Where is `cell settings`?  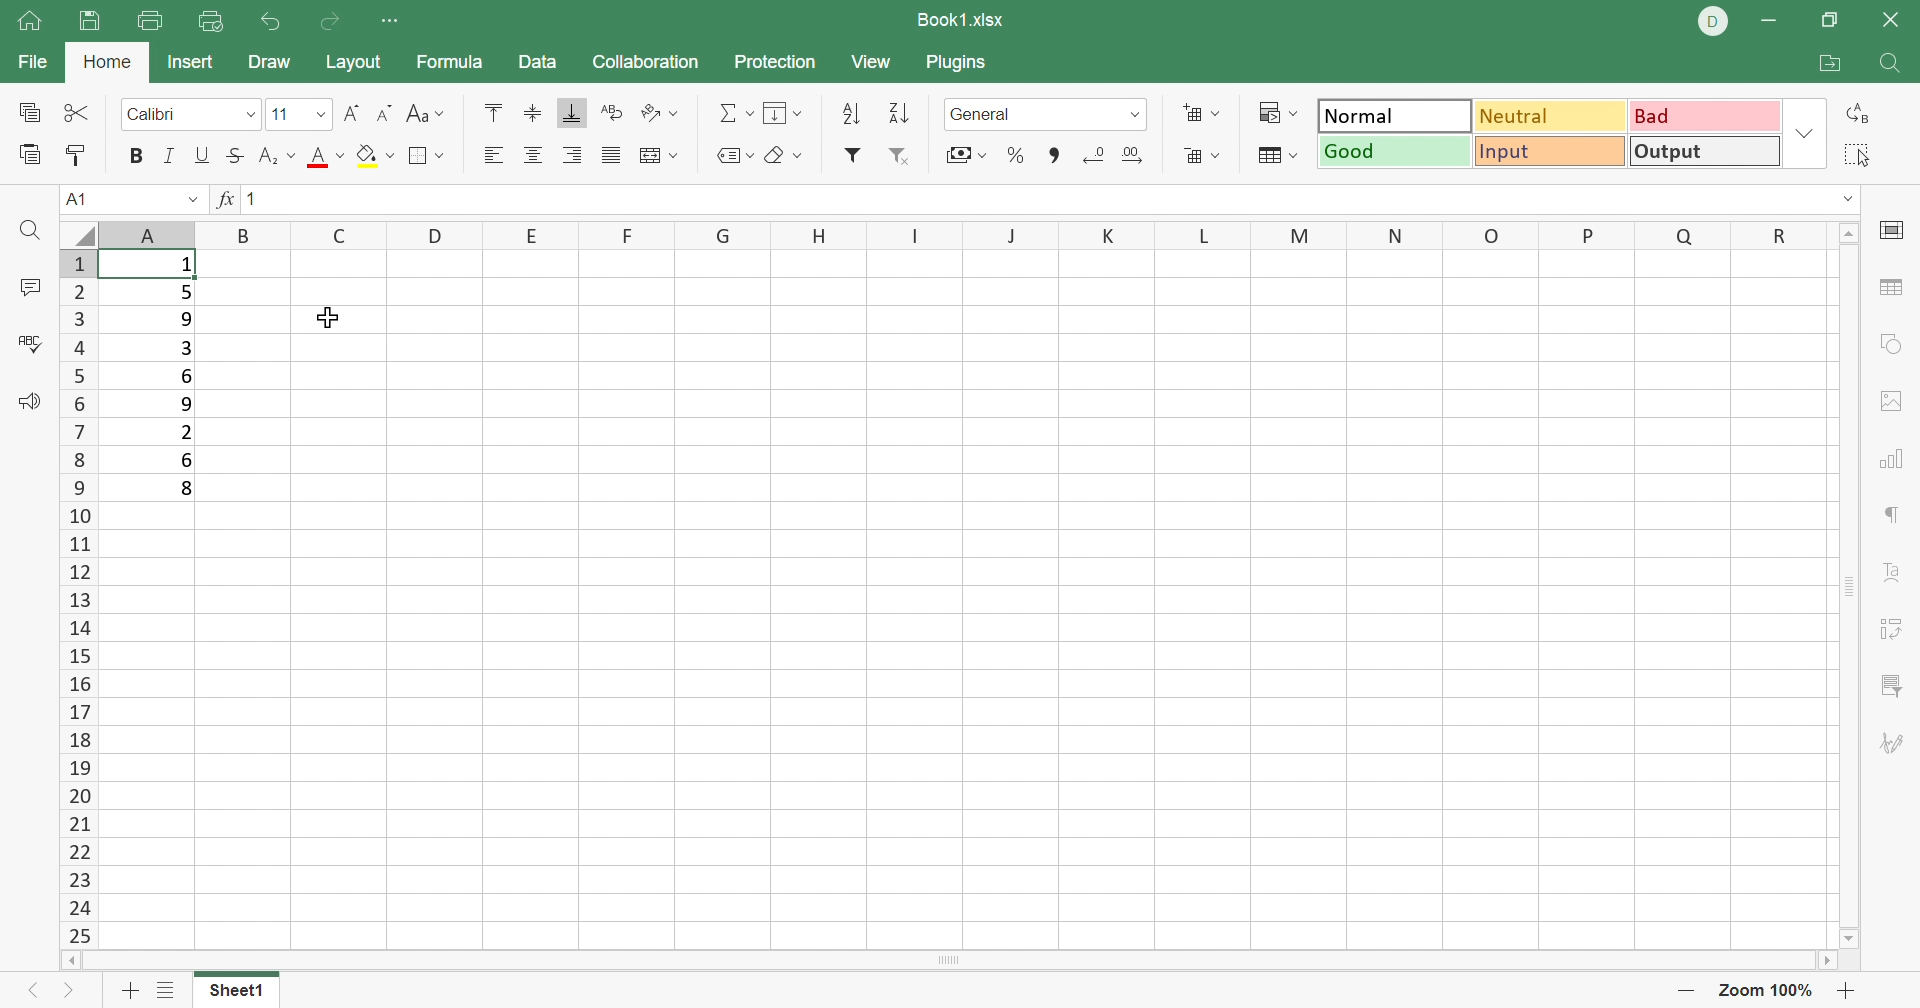
cell settings is located at coordinates (1894, 232).